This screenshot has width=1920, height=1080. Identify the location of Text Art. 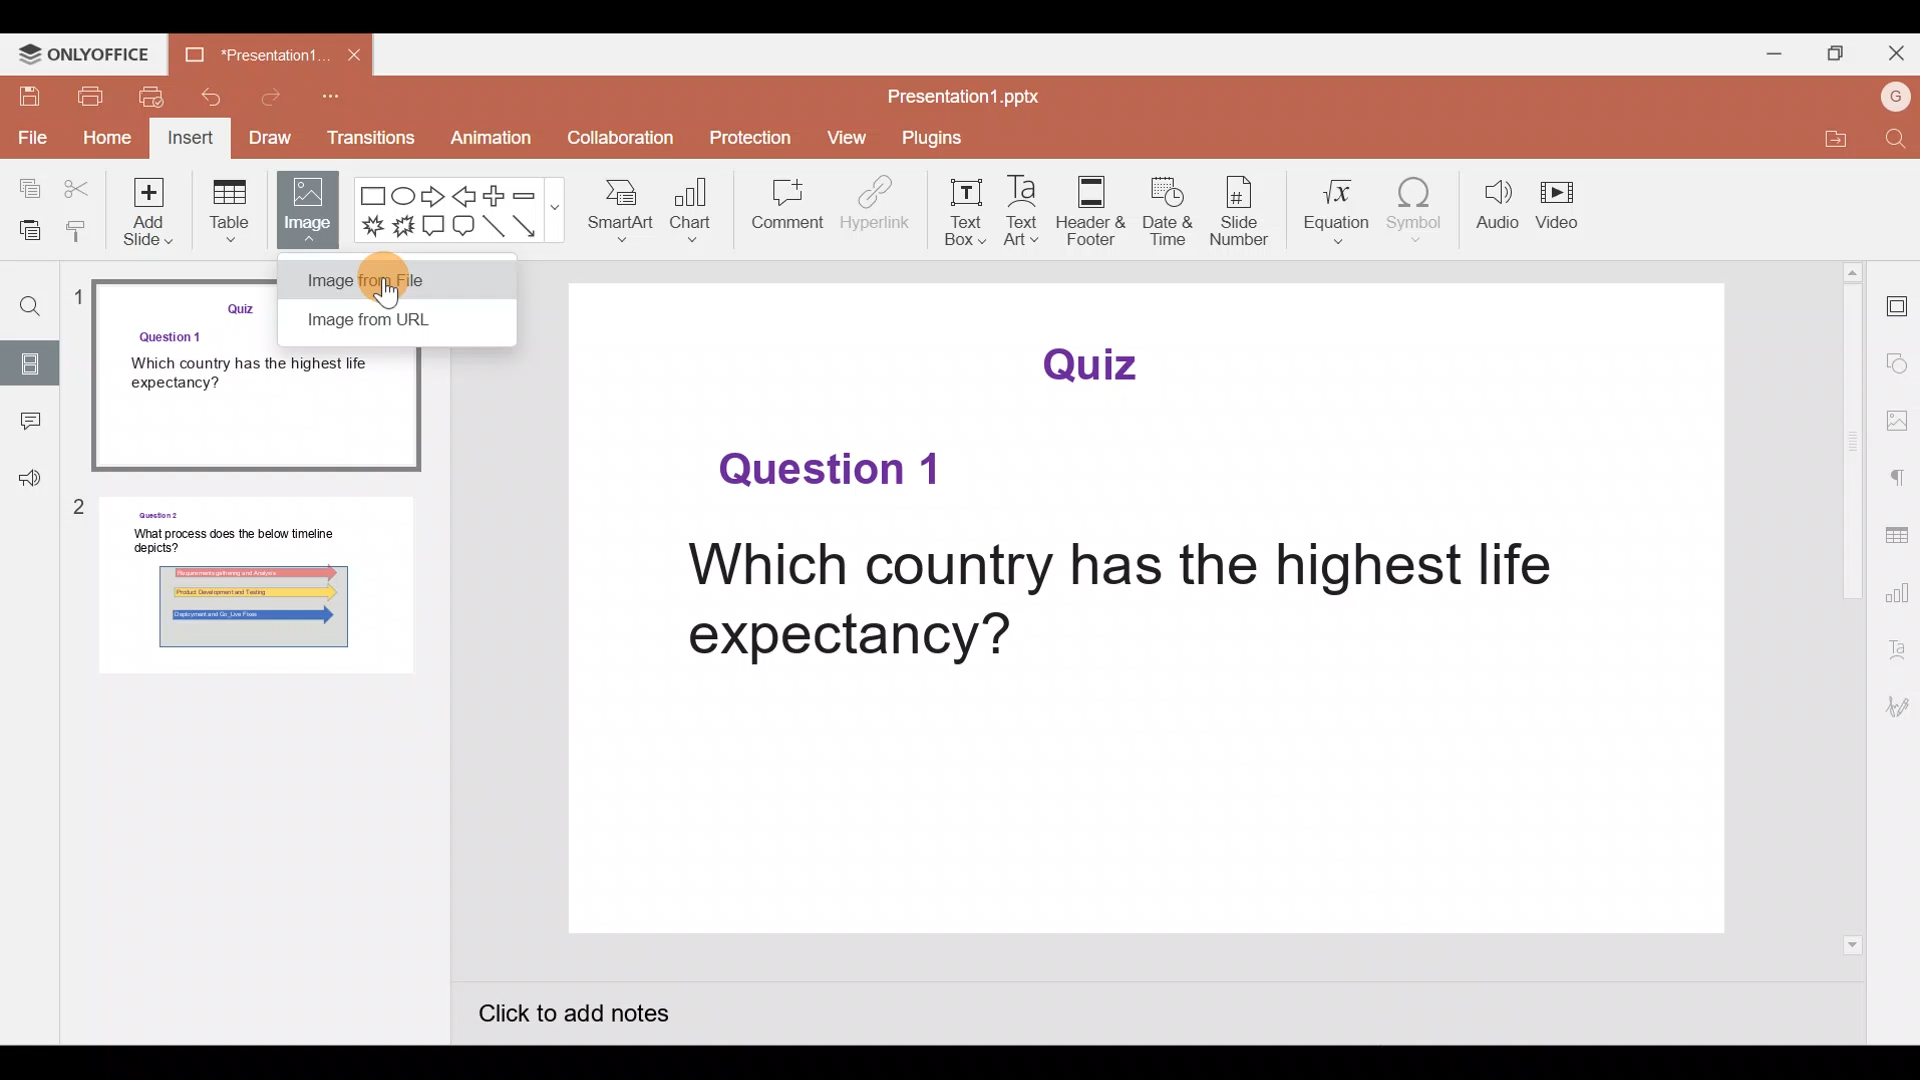
(1024, 211).